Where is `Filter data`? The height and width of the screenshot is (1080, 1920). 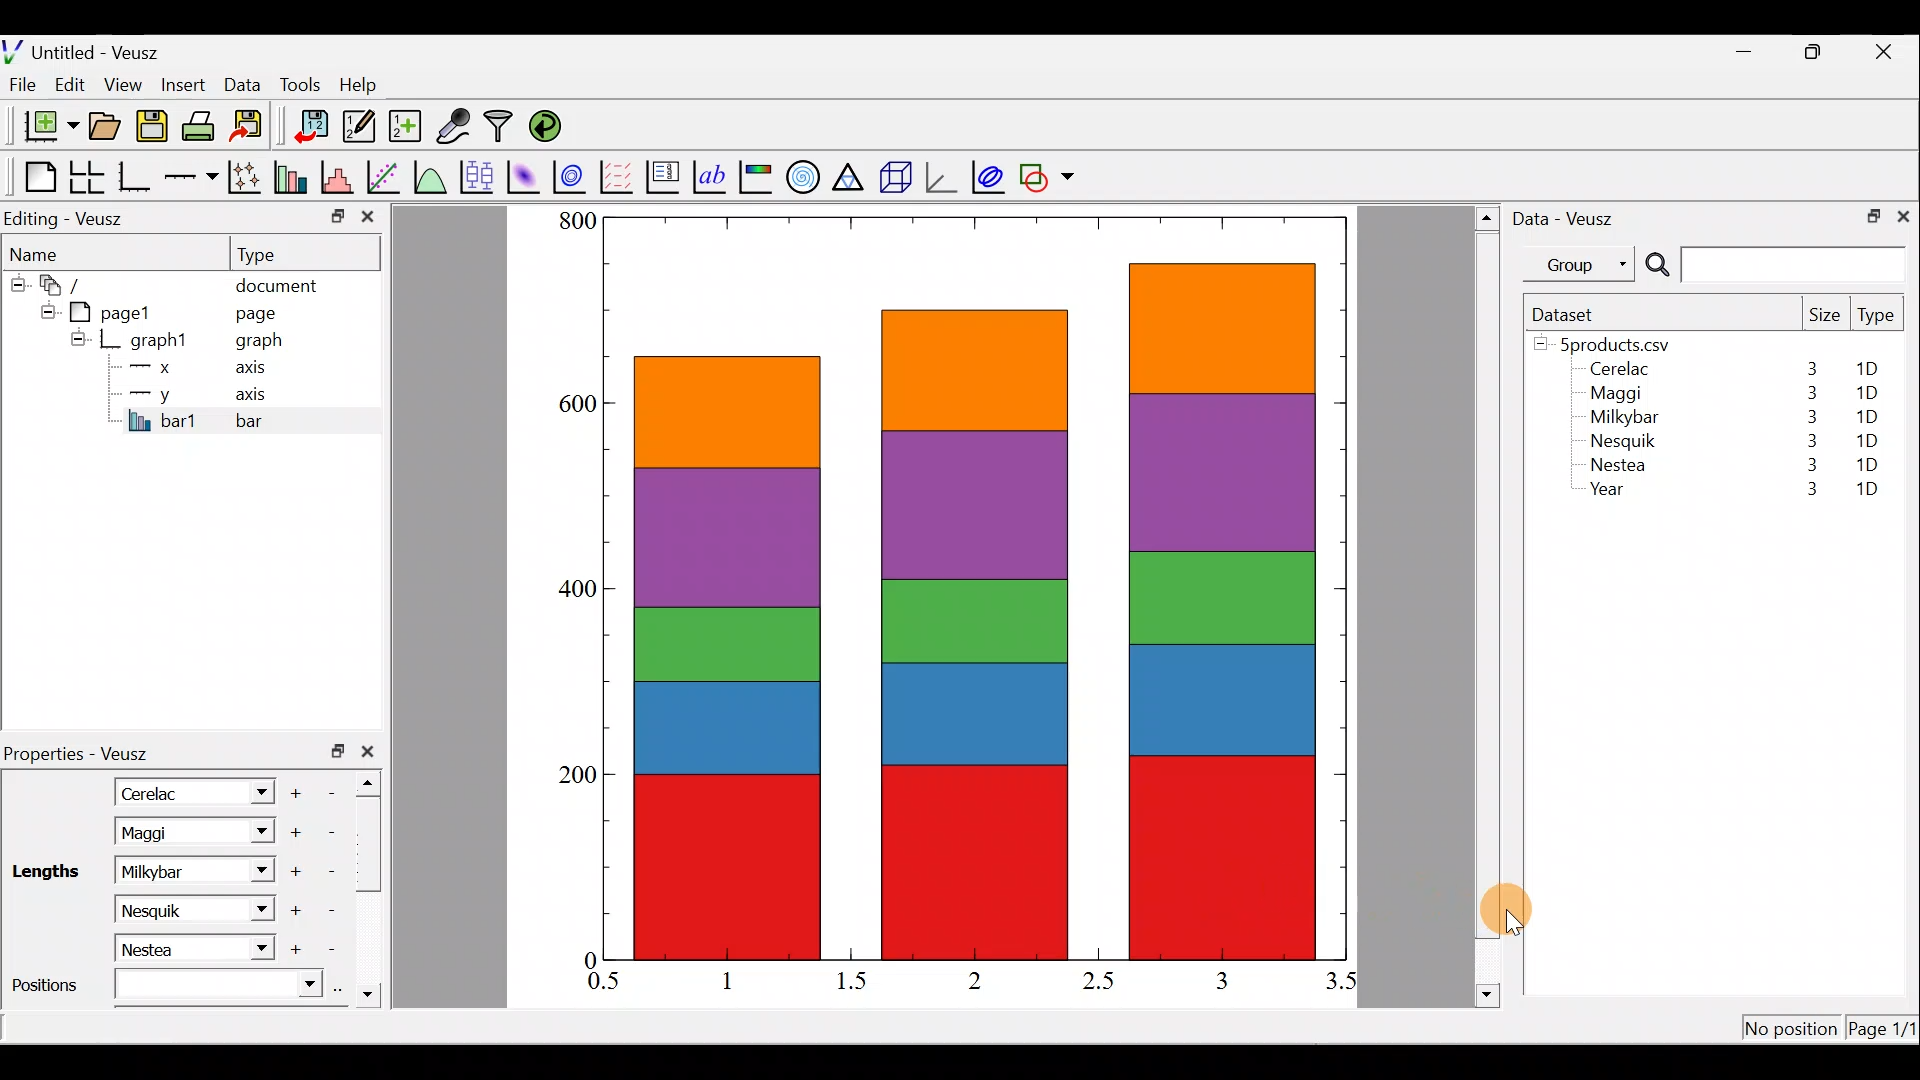 Filter data is located at coordinates (502, 128).